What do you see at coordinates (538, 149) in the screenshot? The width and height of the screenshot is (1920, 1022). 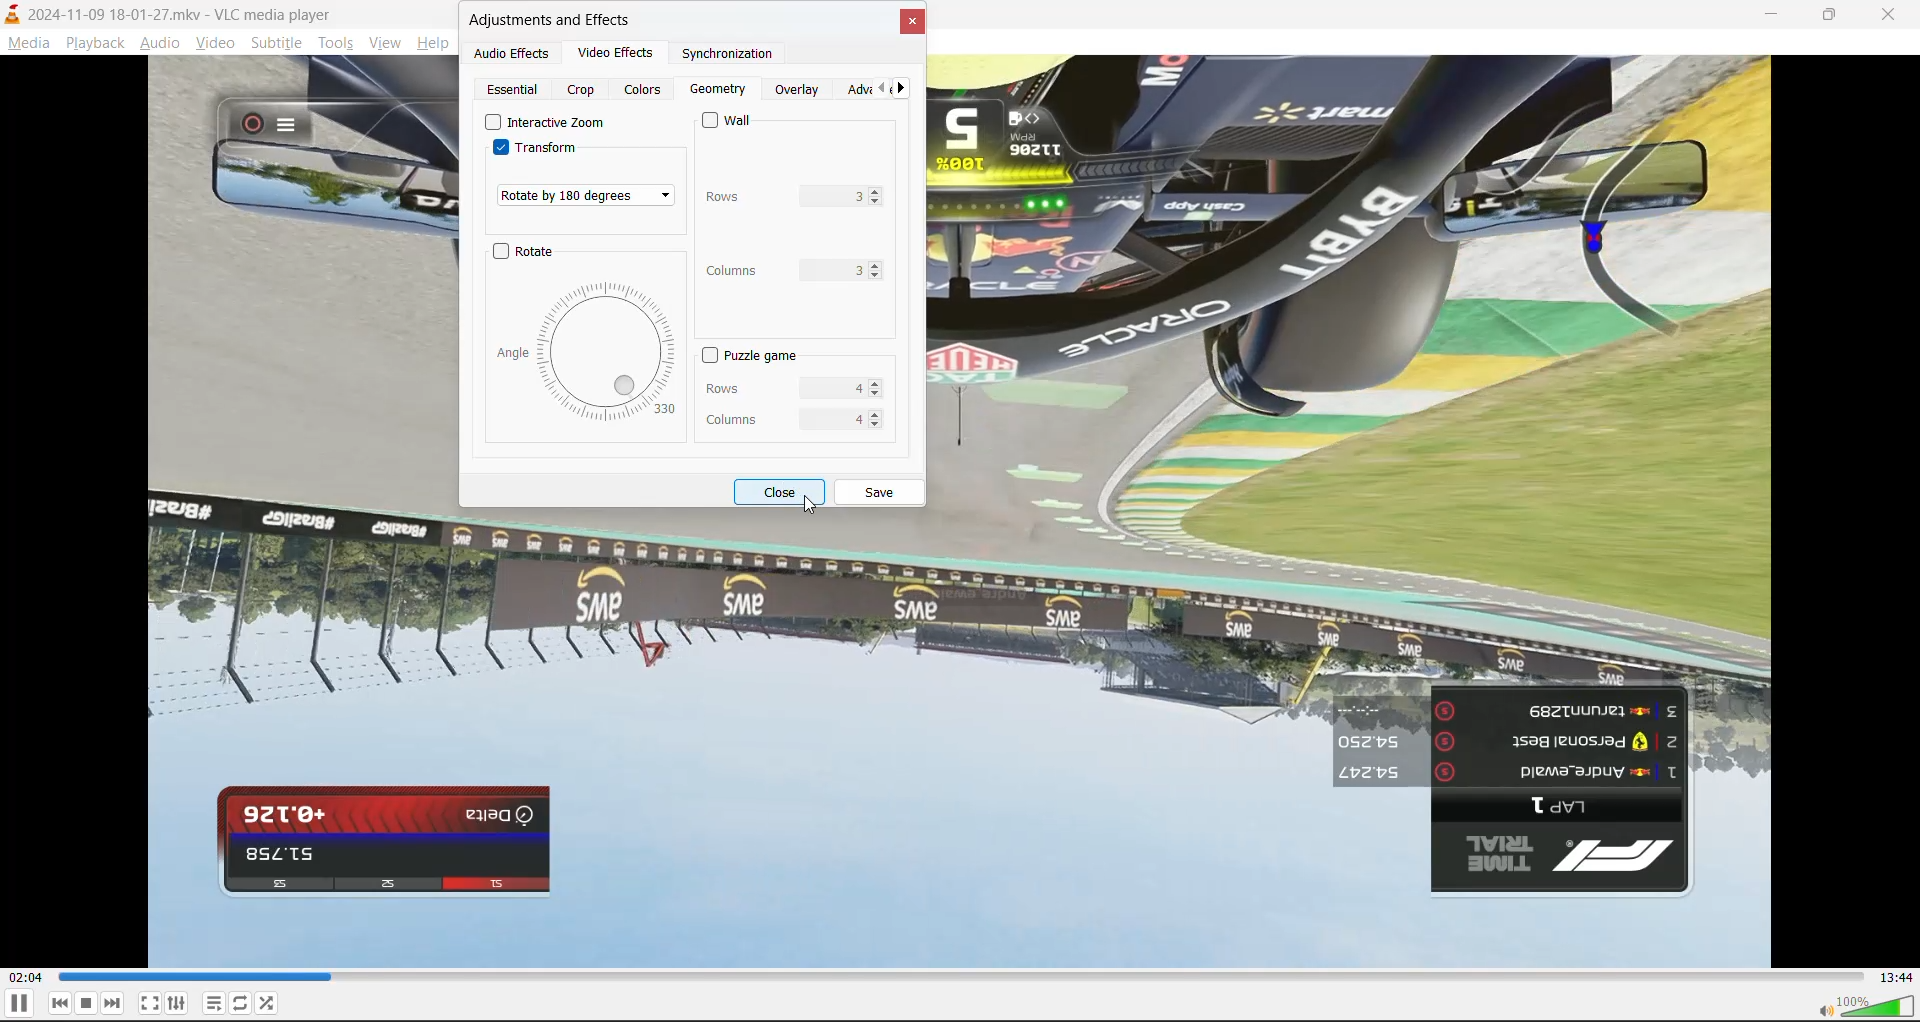 I see `transform` at bounding box center [538, 149].